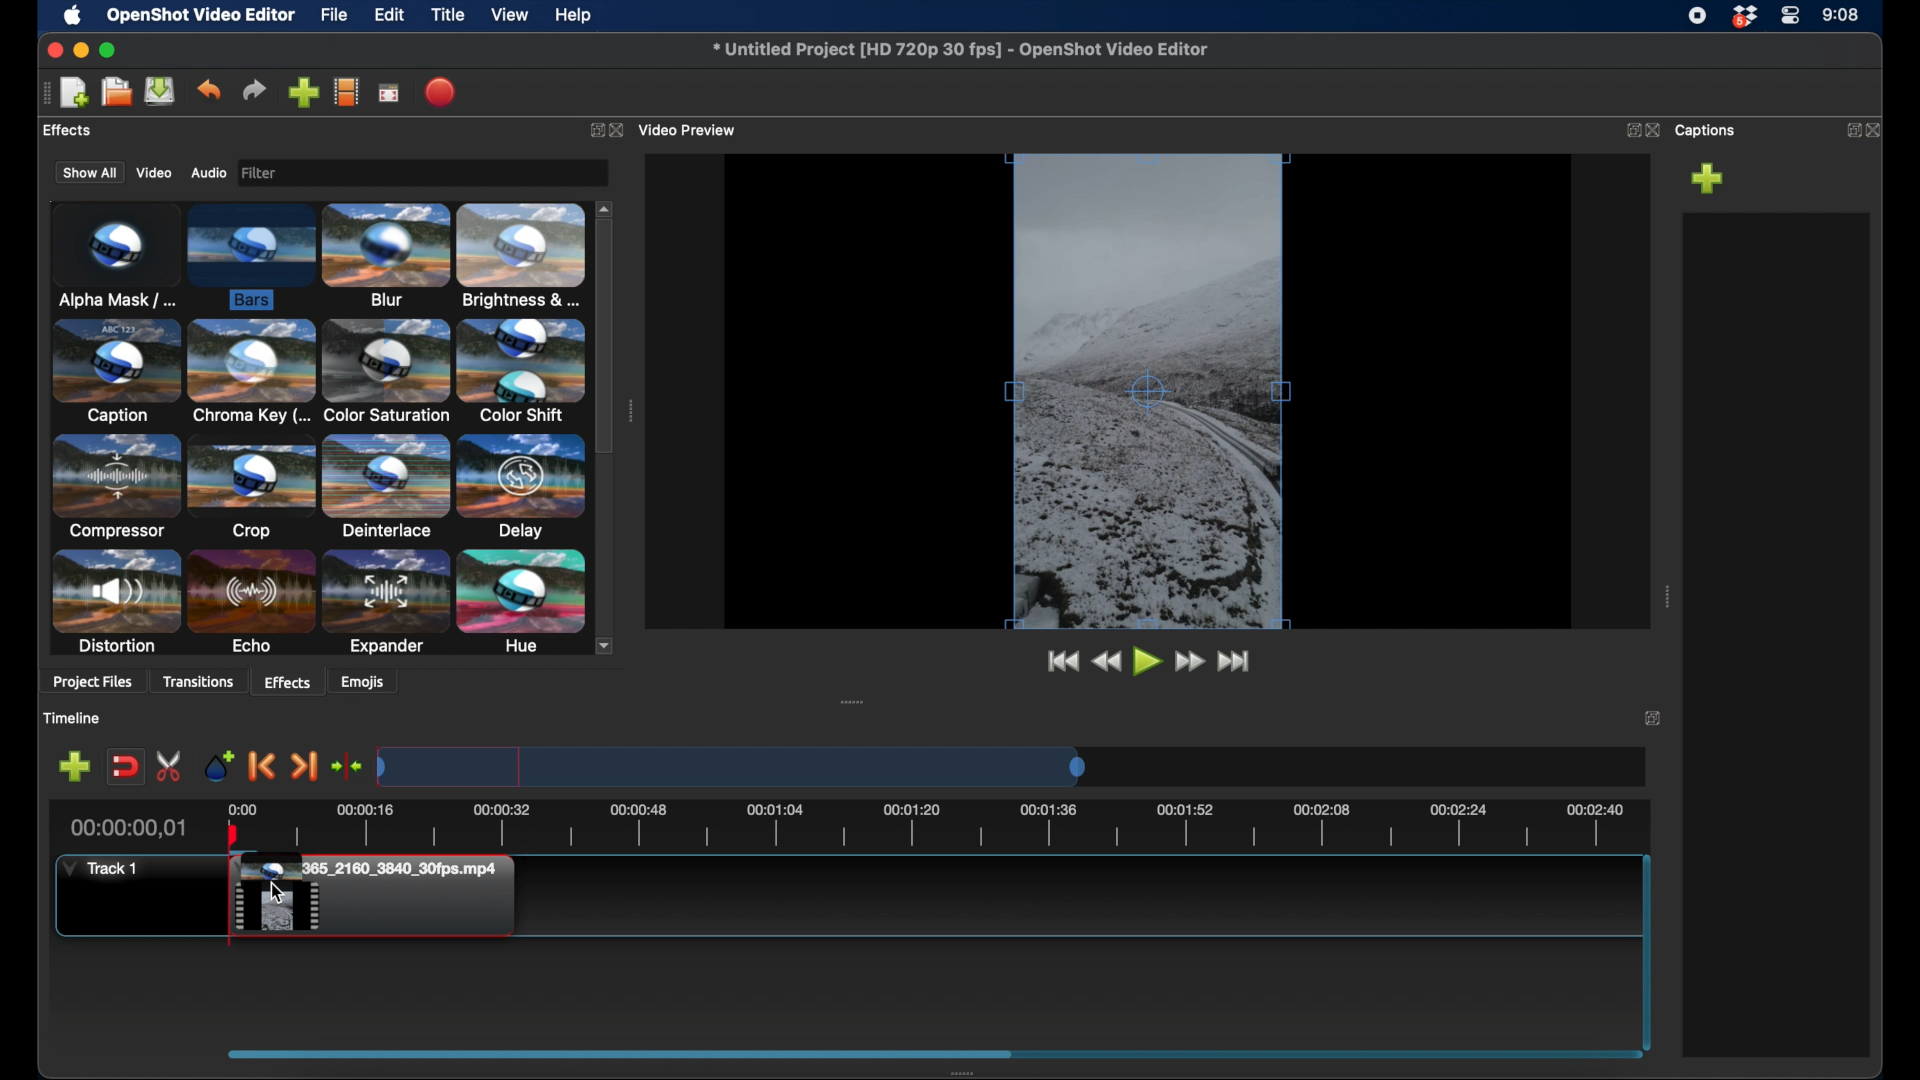 Image resolution: width=1920 pixels, height=1080 pixels. What do you see at coordinates (1848, 129) in the screenshot?
I see `expand` at bounding box center [1848, 129].